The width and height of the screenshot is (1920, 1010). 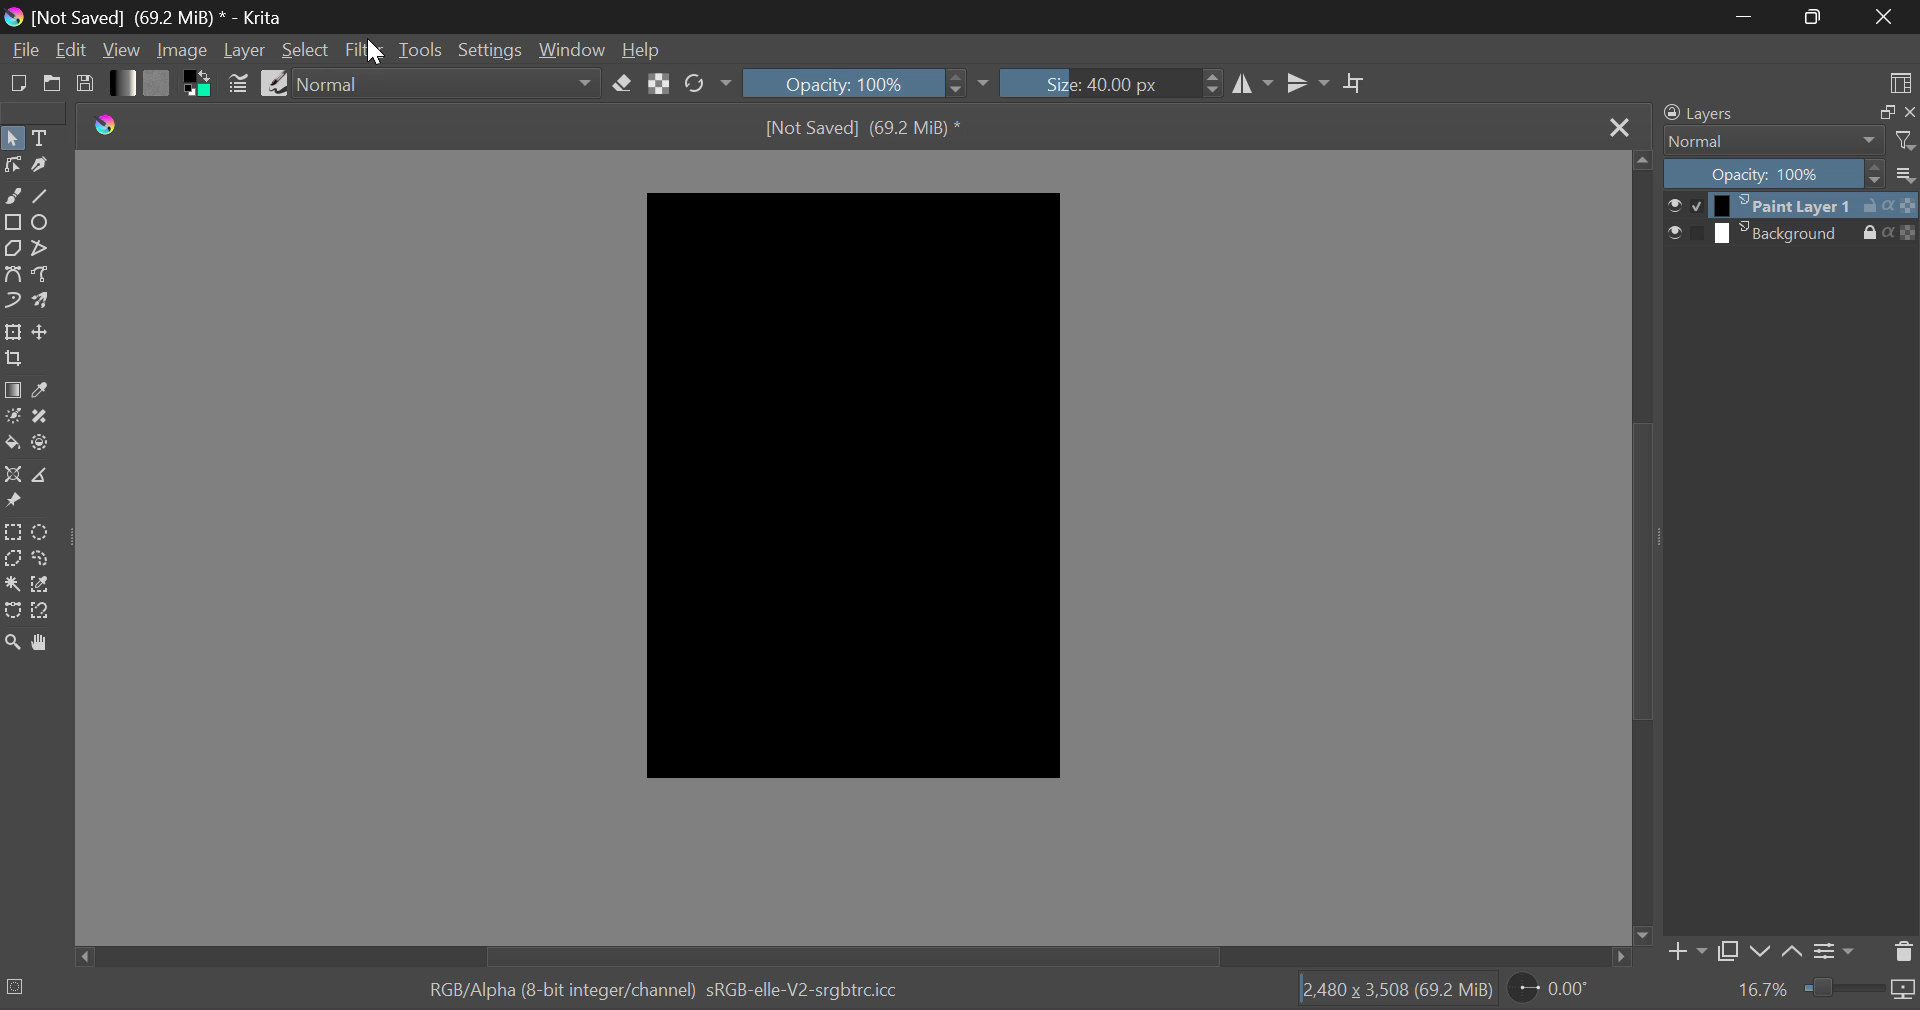 What do you see at coordinates (1642, 538) in the screenshot?
I see `Scroll Bar` at bounding box center [1642, 538].